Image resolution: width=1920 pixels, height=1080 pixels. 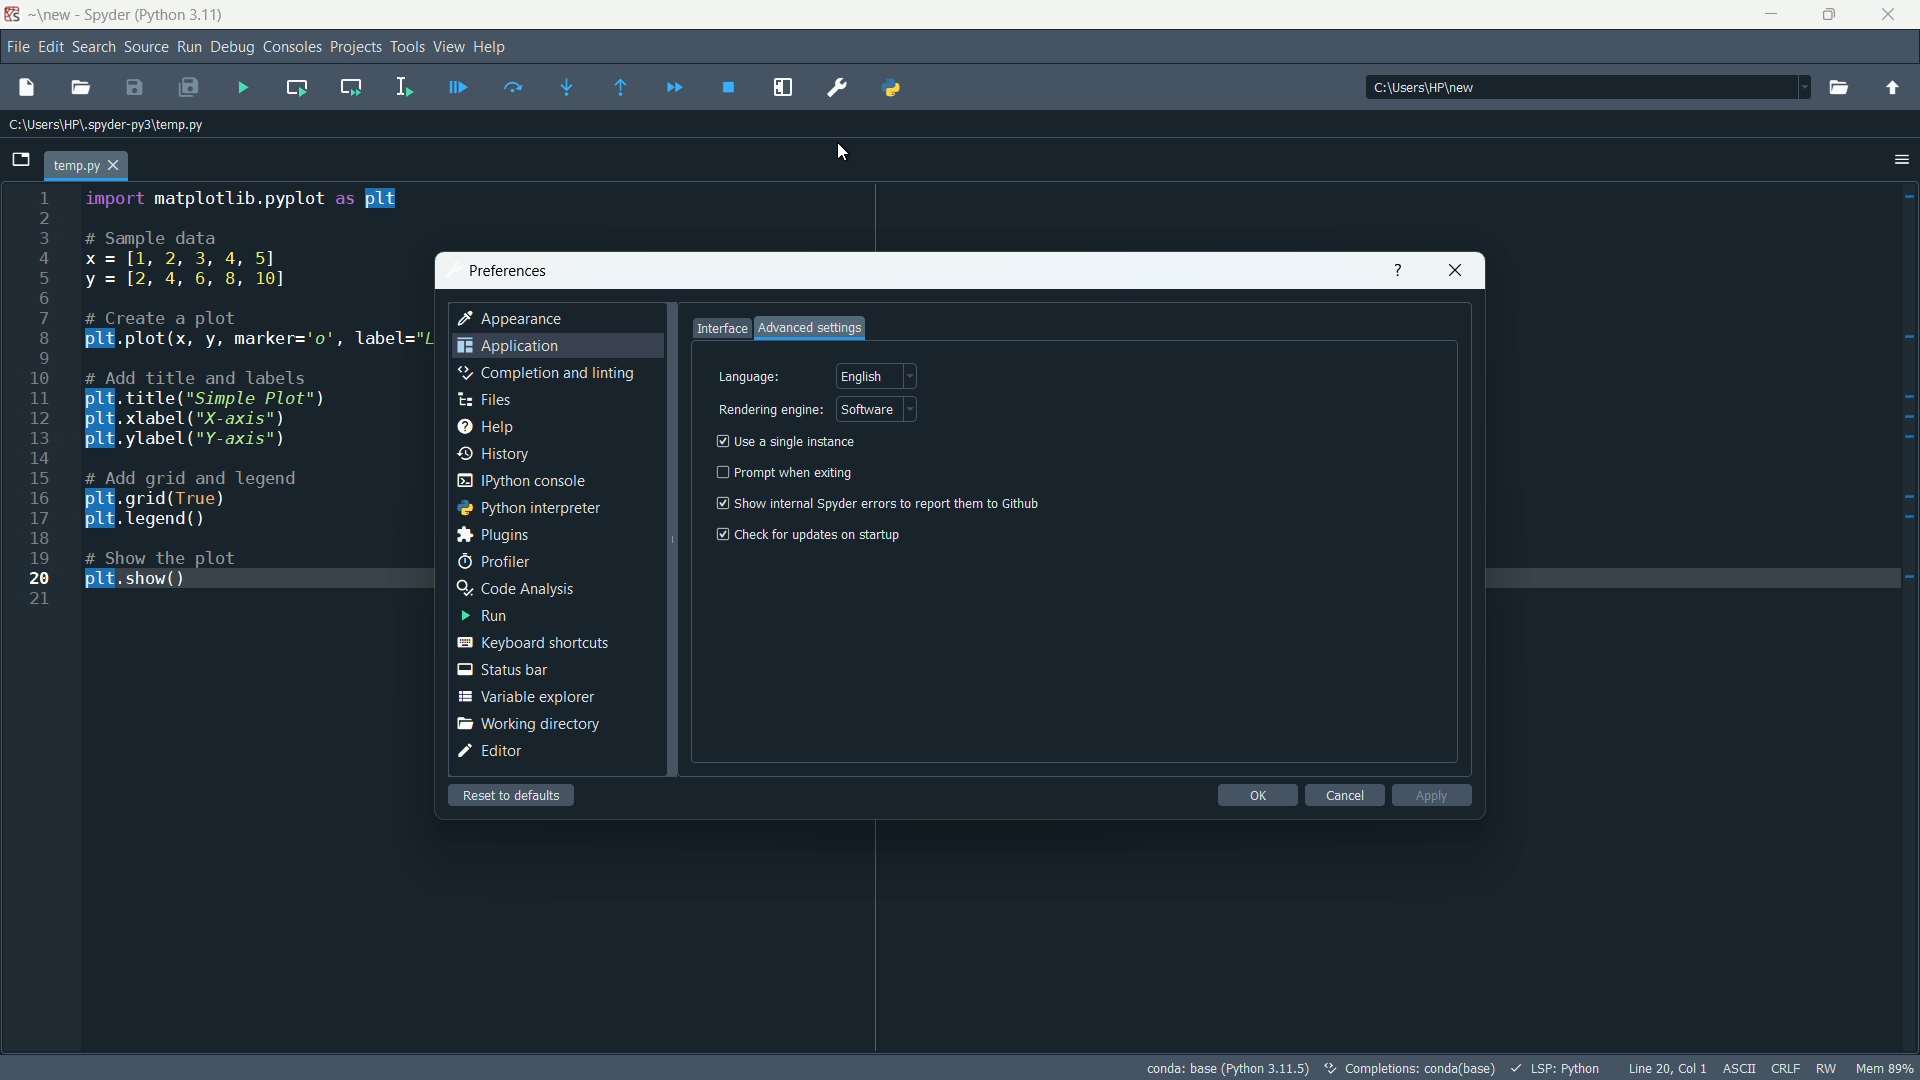 What do you see at coordinates (807, 535) in the screenshot?
I see `check for updates on startup` at bounding box center [807, 535].